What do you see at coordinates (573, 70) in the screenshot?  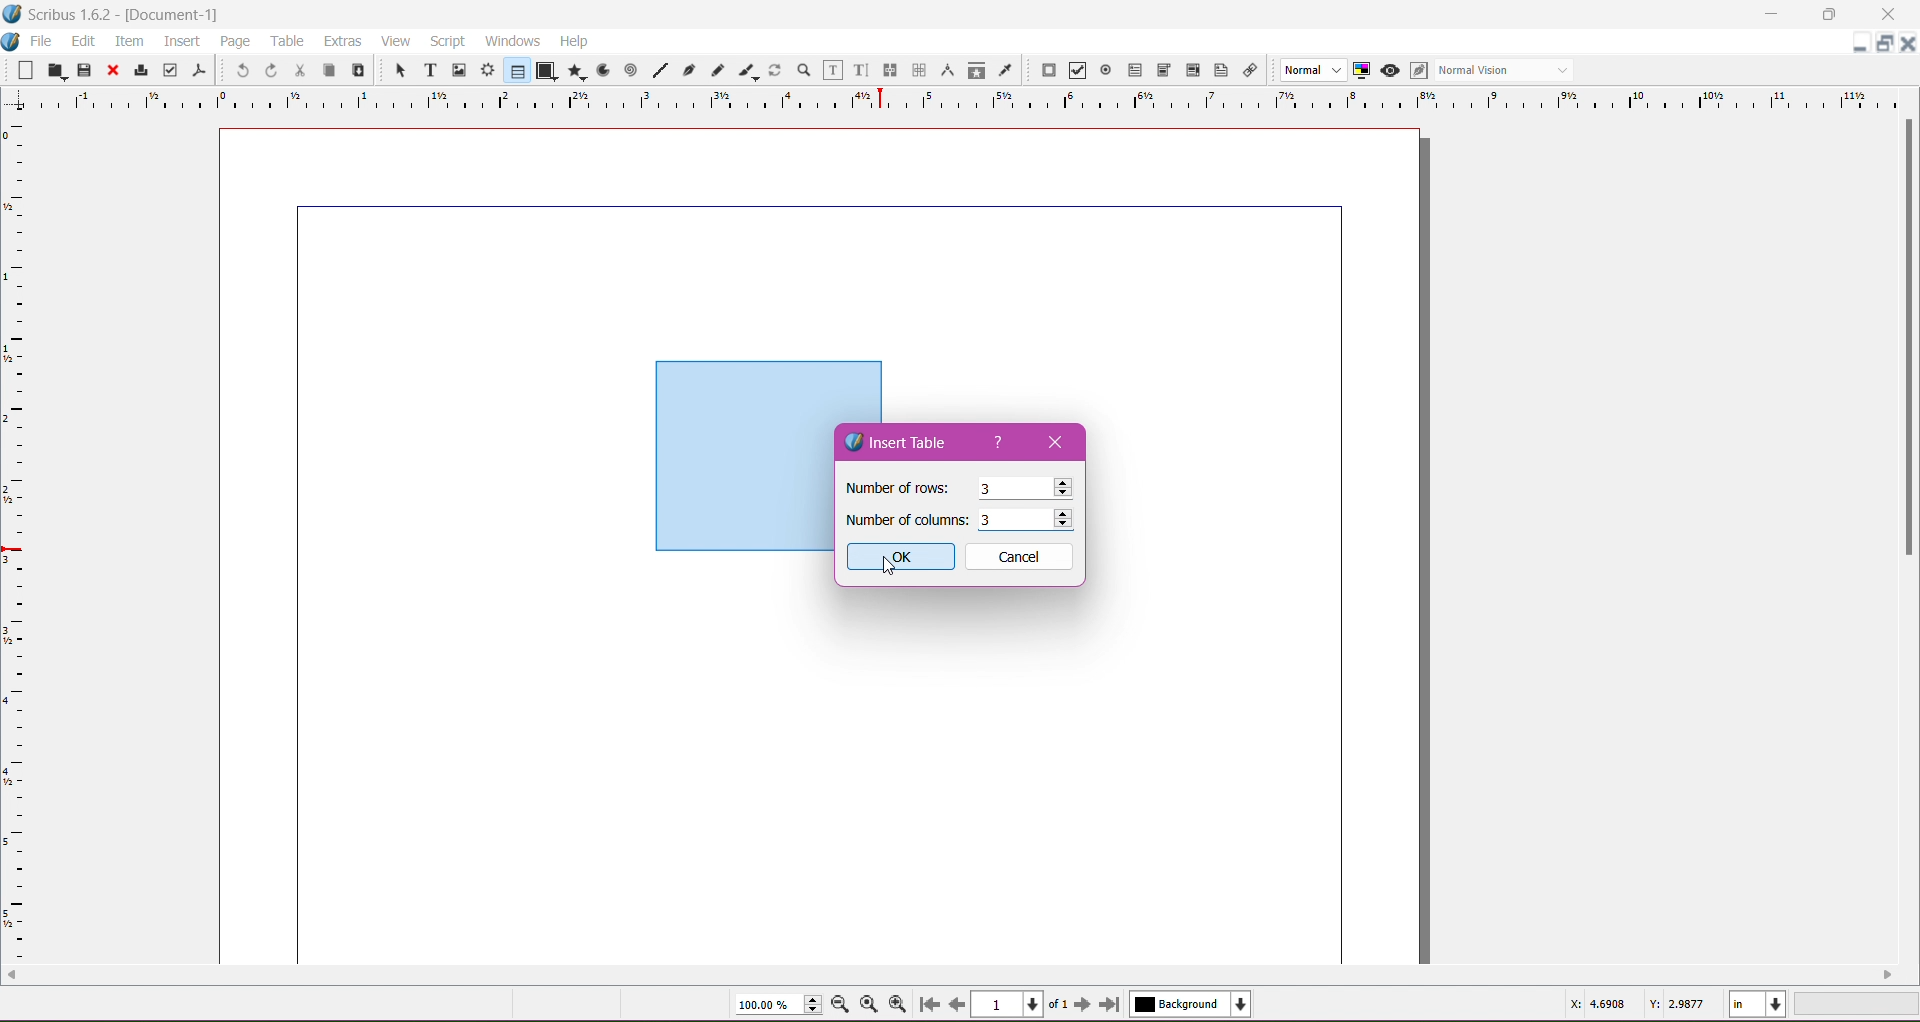 I see `Polygon` at bounding box center [573, 70].